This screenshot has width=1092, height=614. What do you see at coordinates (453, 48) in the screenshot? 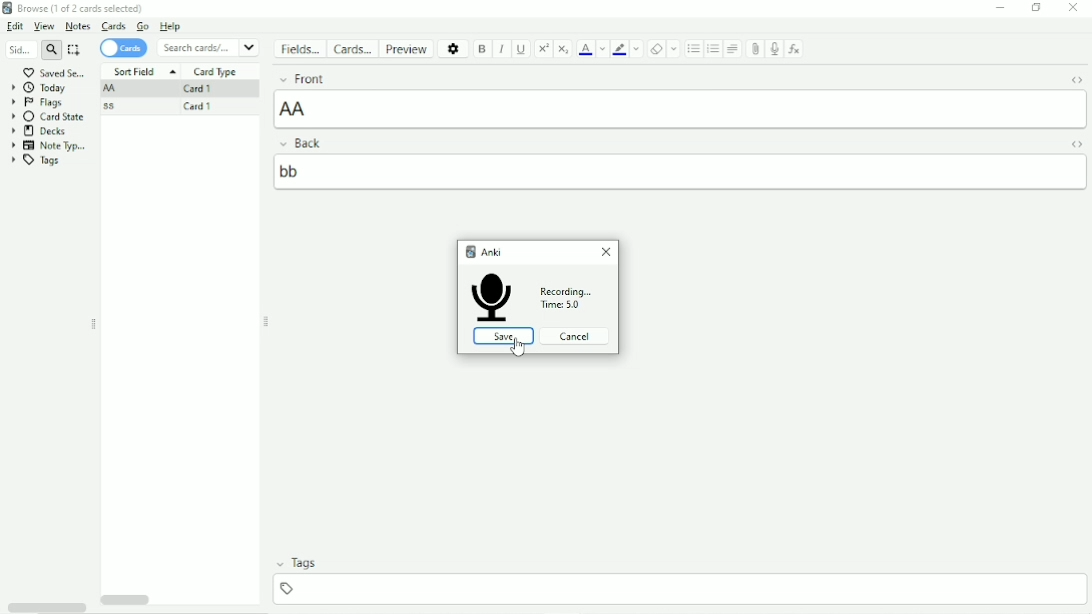
I see `Options` at bounding box center [453, 48].